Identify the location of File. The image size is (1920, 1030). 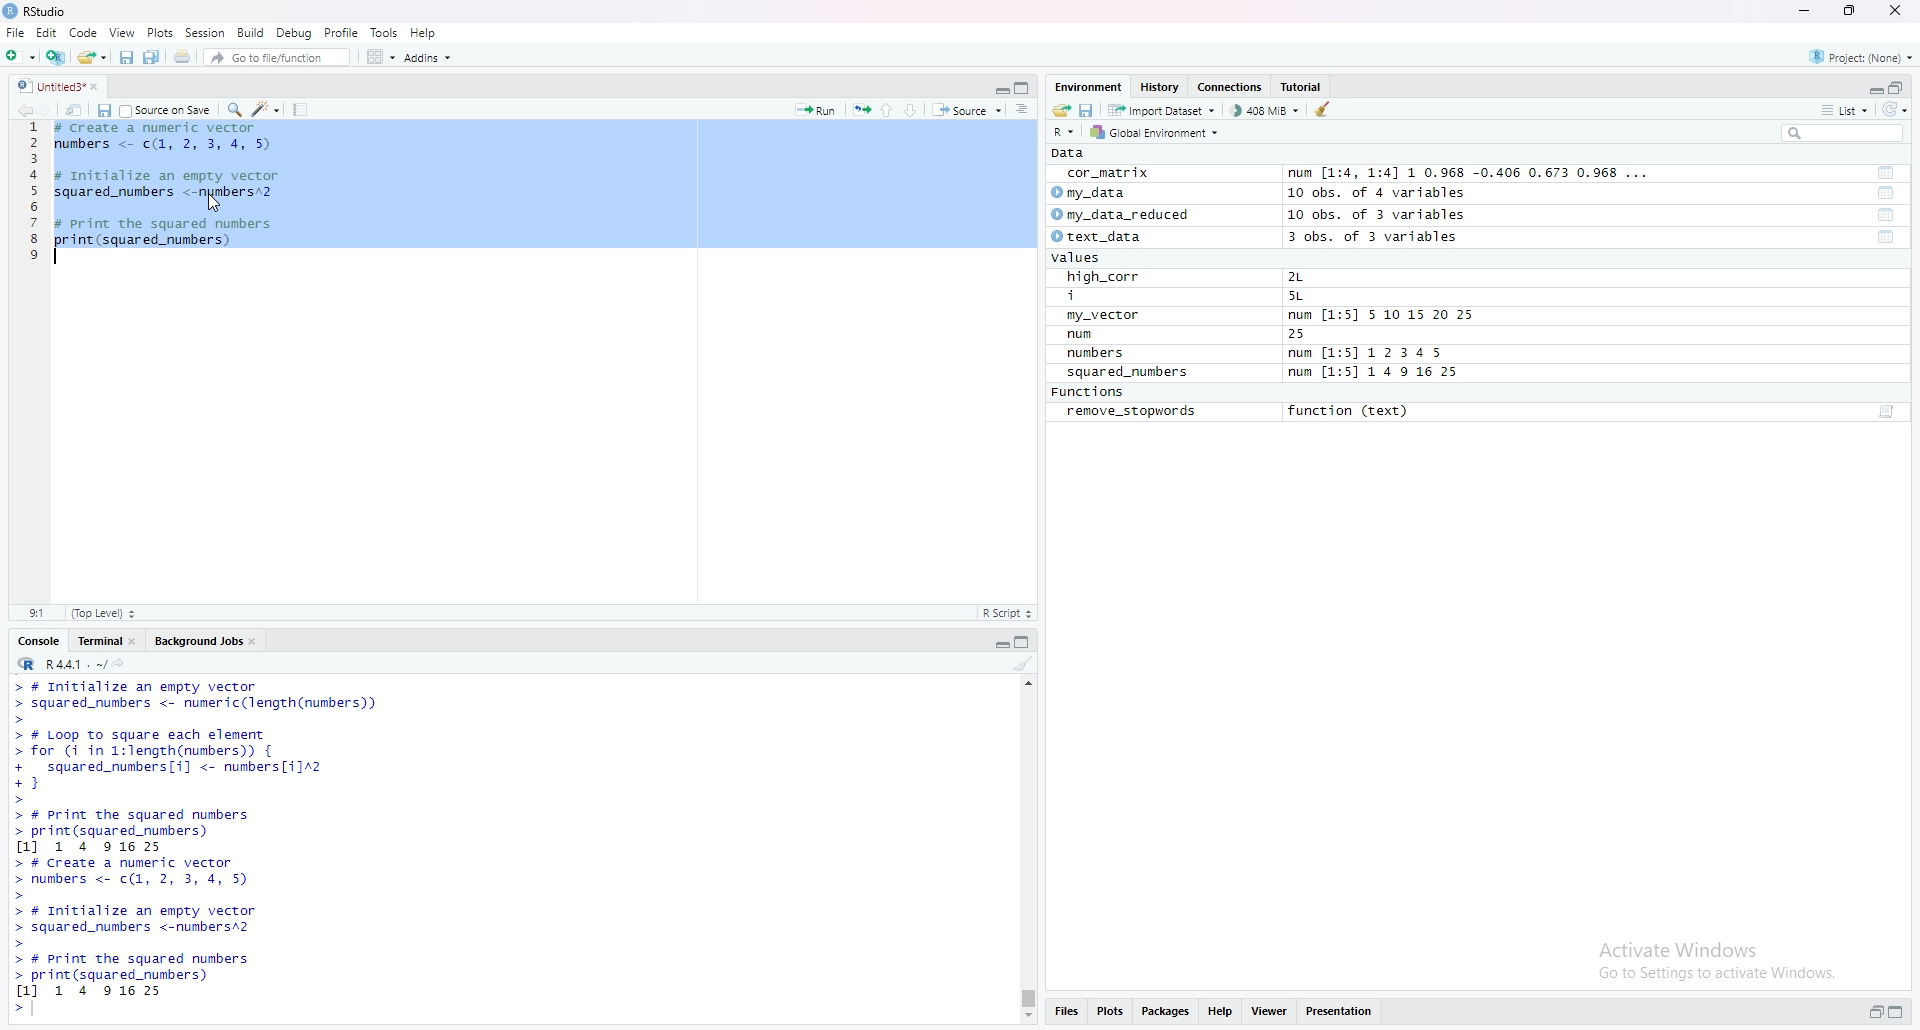
(15, 32).